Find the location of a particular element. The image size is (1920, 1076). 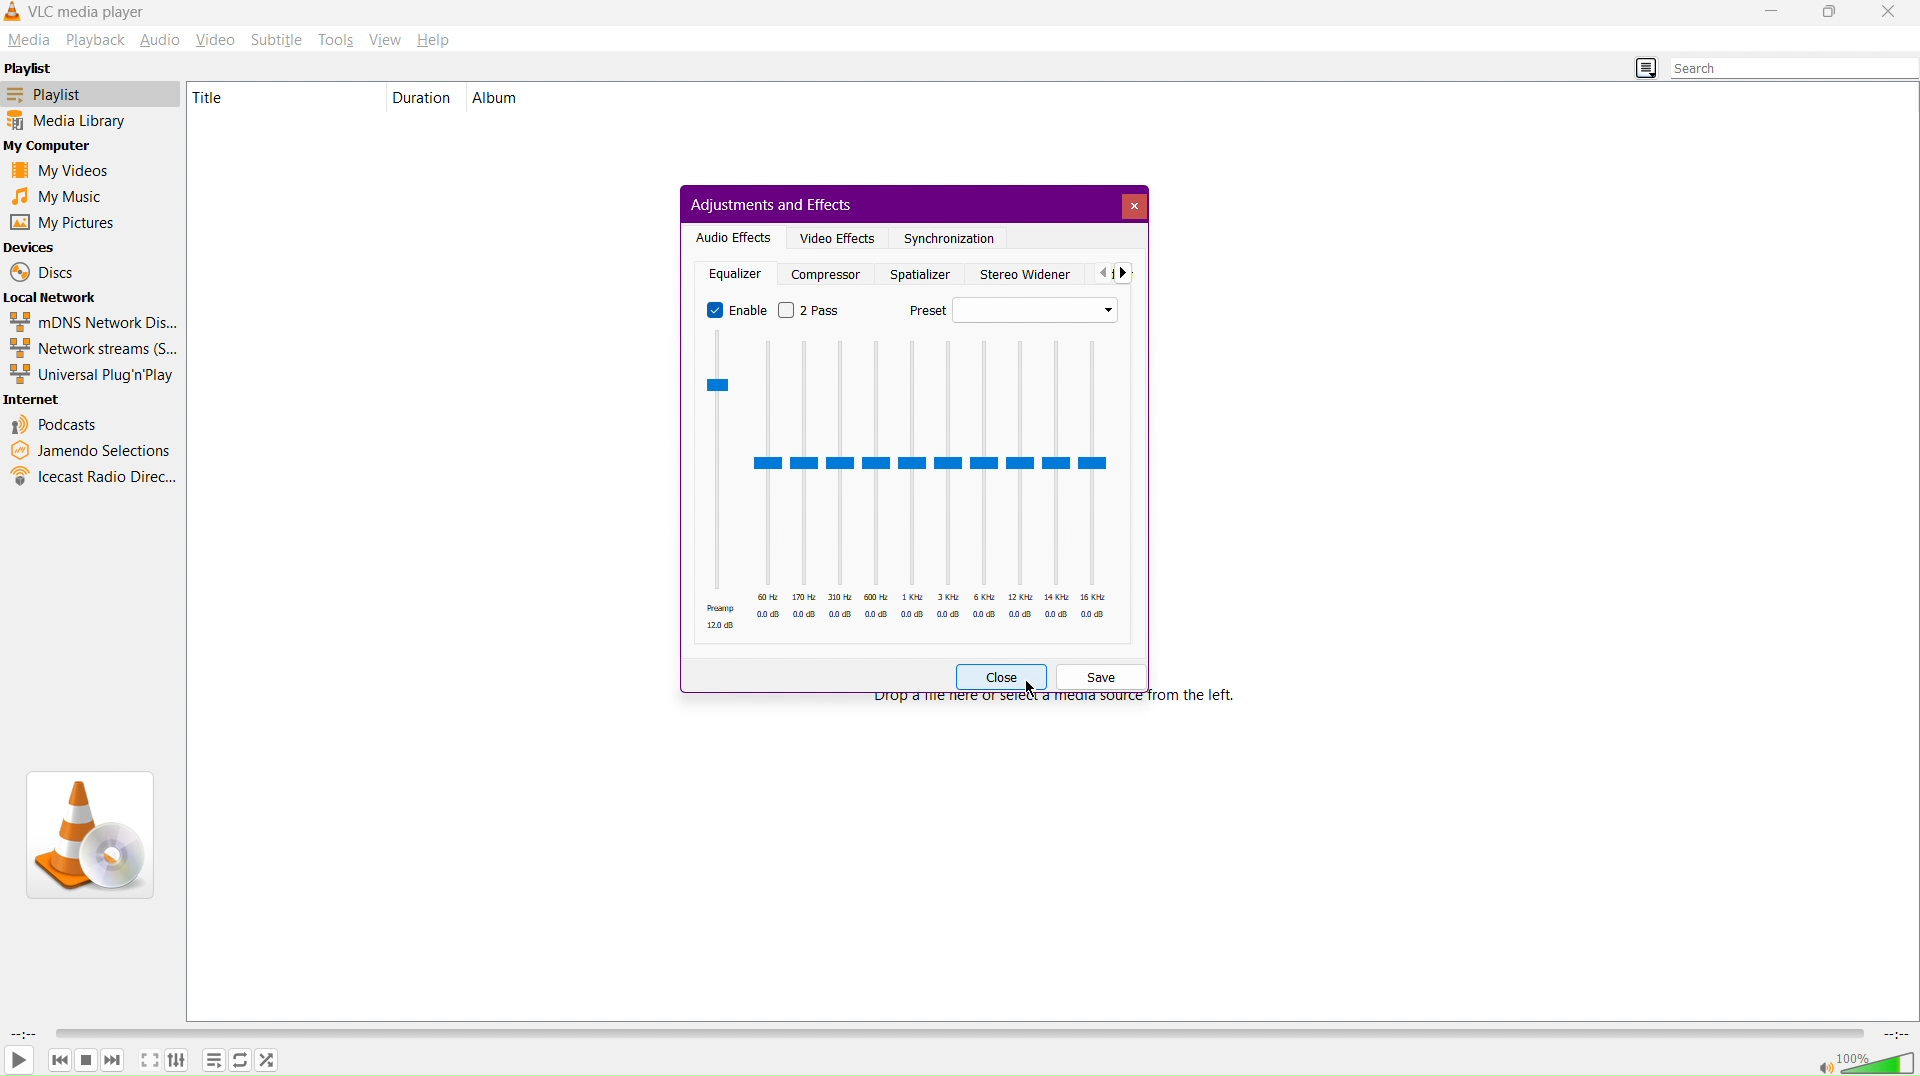

Universal Plug'n'Play is located at coordinates (92, 375).